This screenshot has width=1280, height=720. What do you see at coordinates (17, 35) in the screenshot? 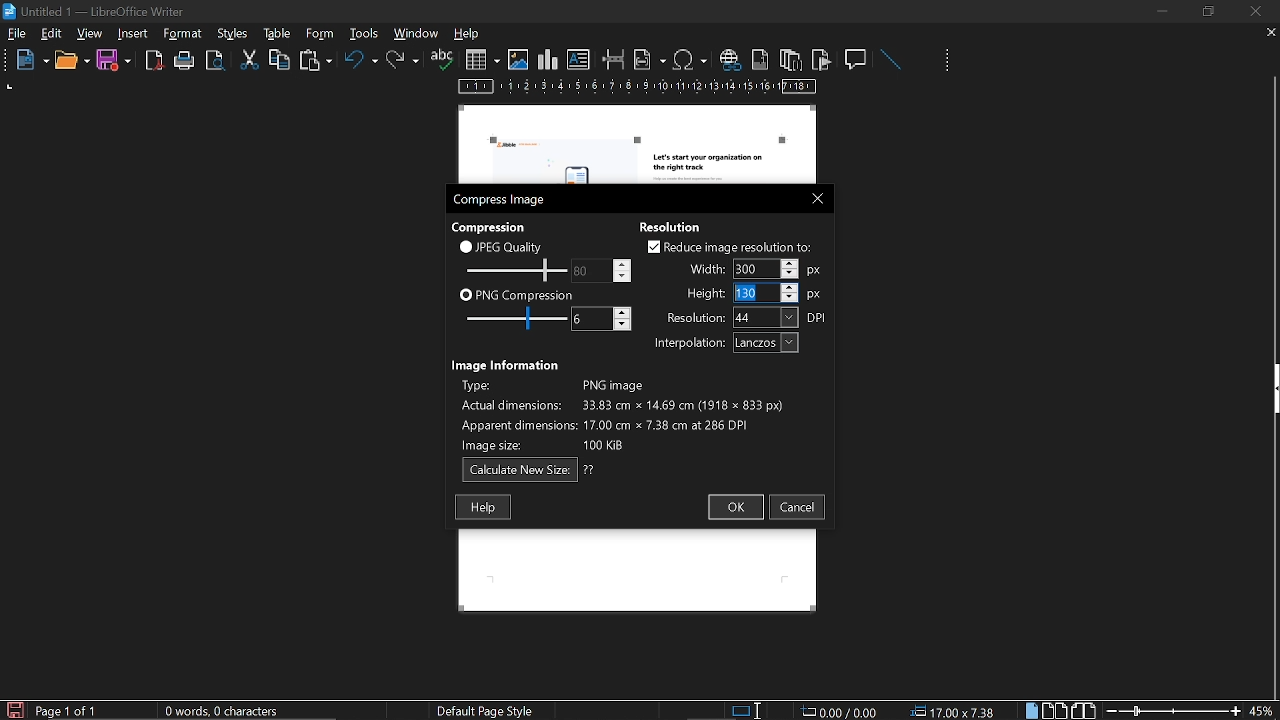
I see `file` at bounding box center [17, 35].